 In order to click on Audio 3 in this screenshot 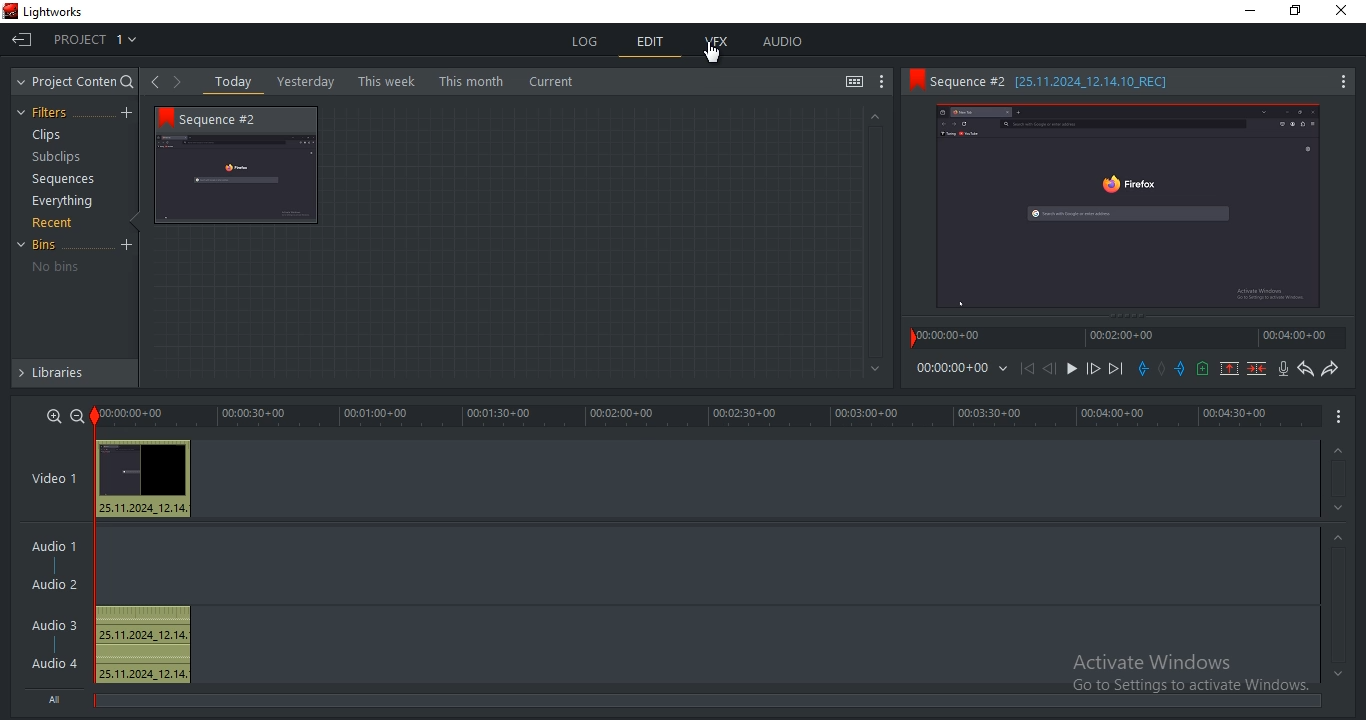, I will do `click(57, 626)`.